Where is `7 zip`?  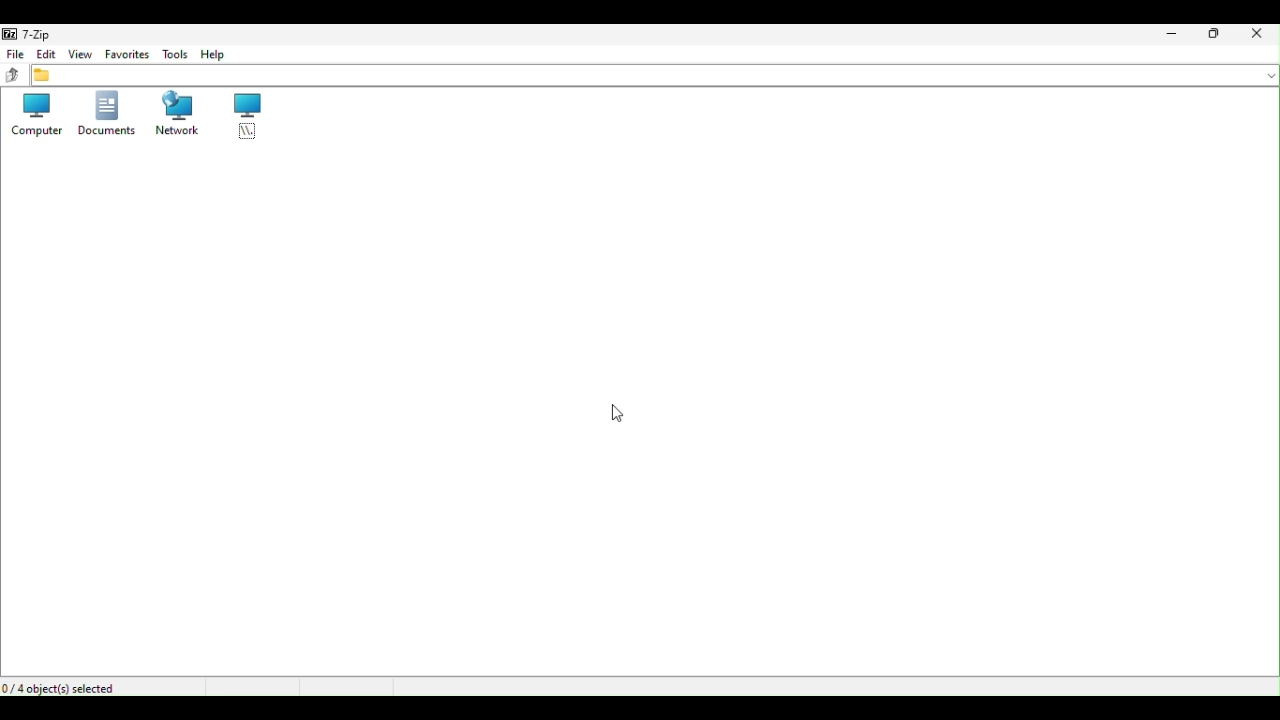
7 zip is located at coordinates (32, 33).